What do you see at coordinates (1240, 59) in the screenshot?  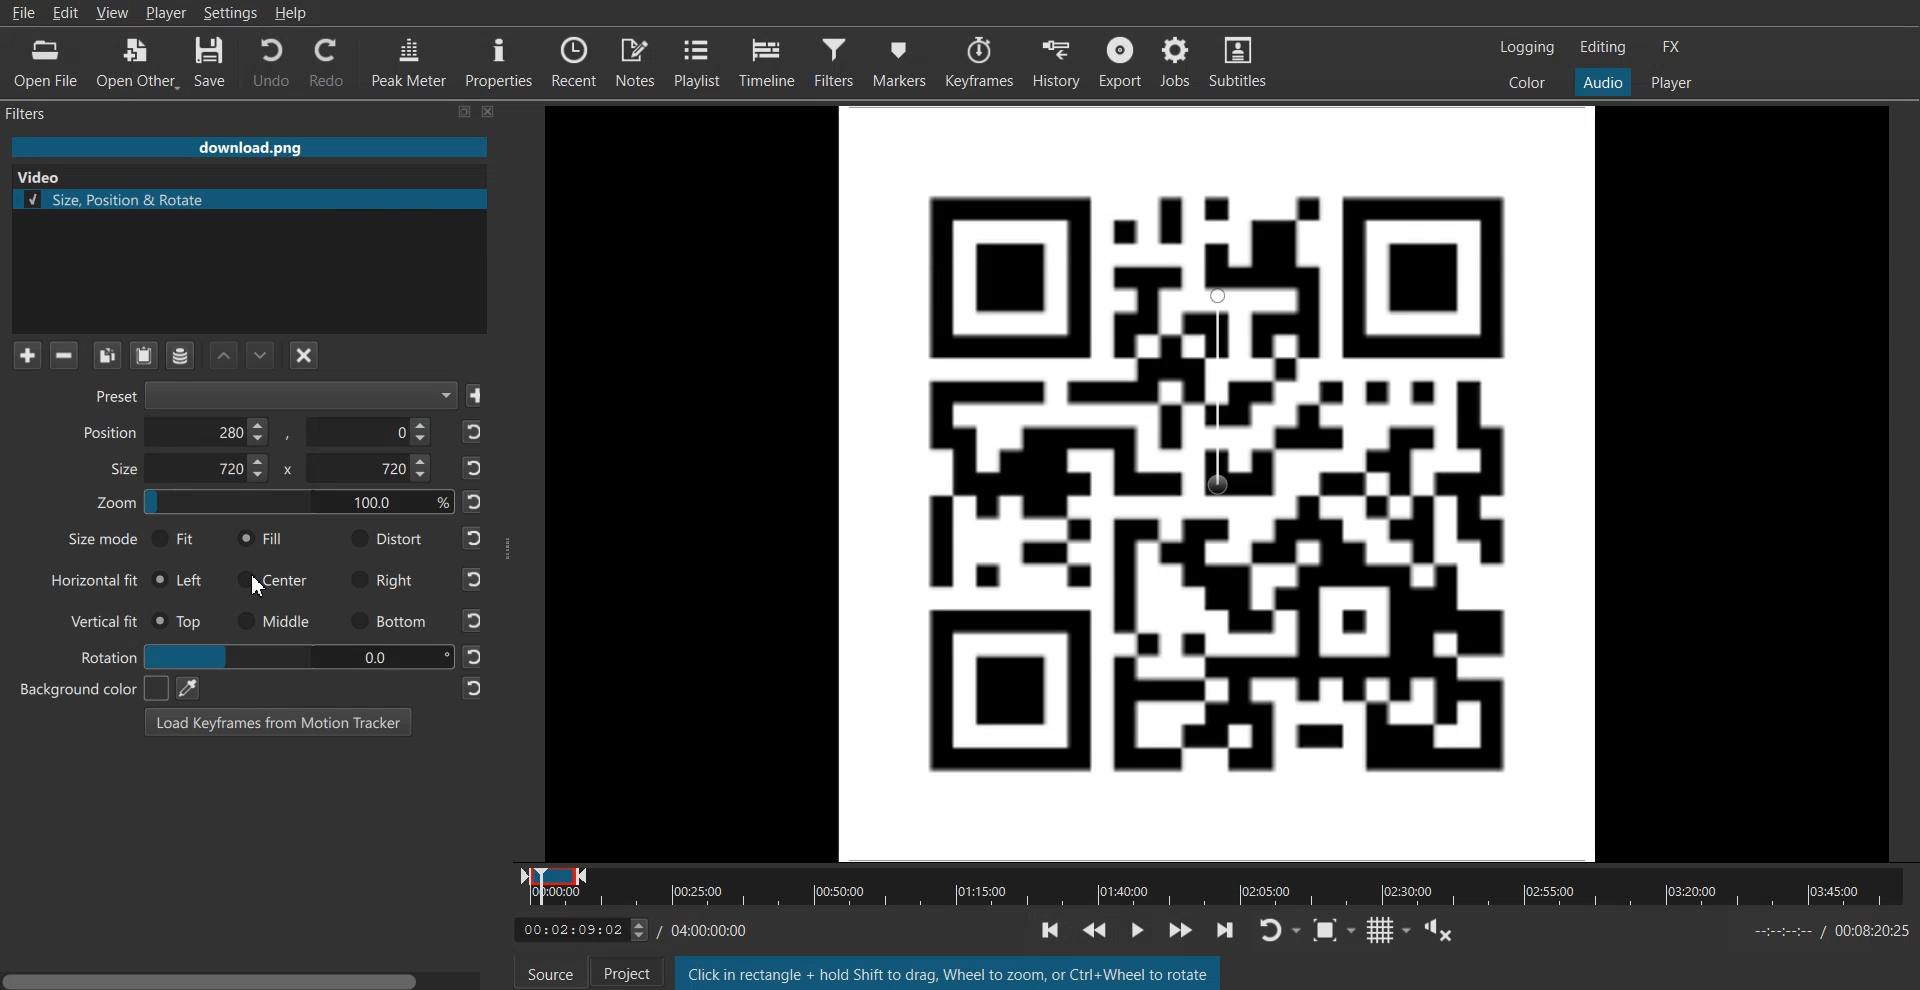 I see `Subtitles` at bounding box center [1240, 59].